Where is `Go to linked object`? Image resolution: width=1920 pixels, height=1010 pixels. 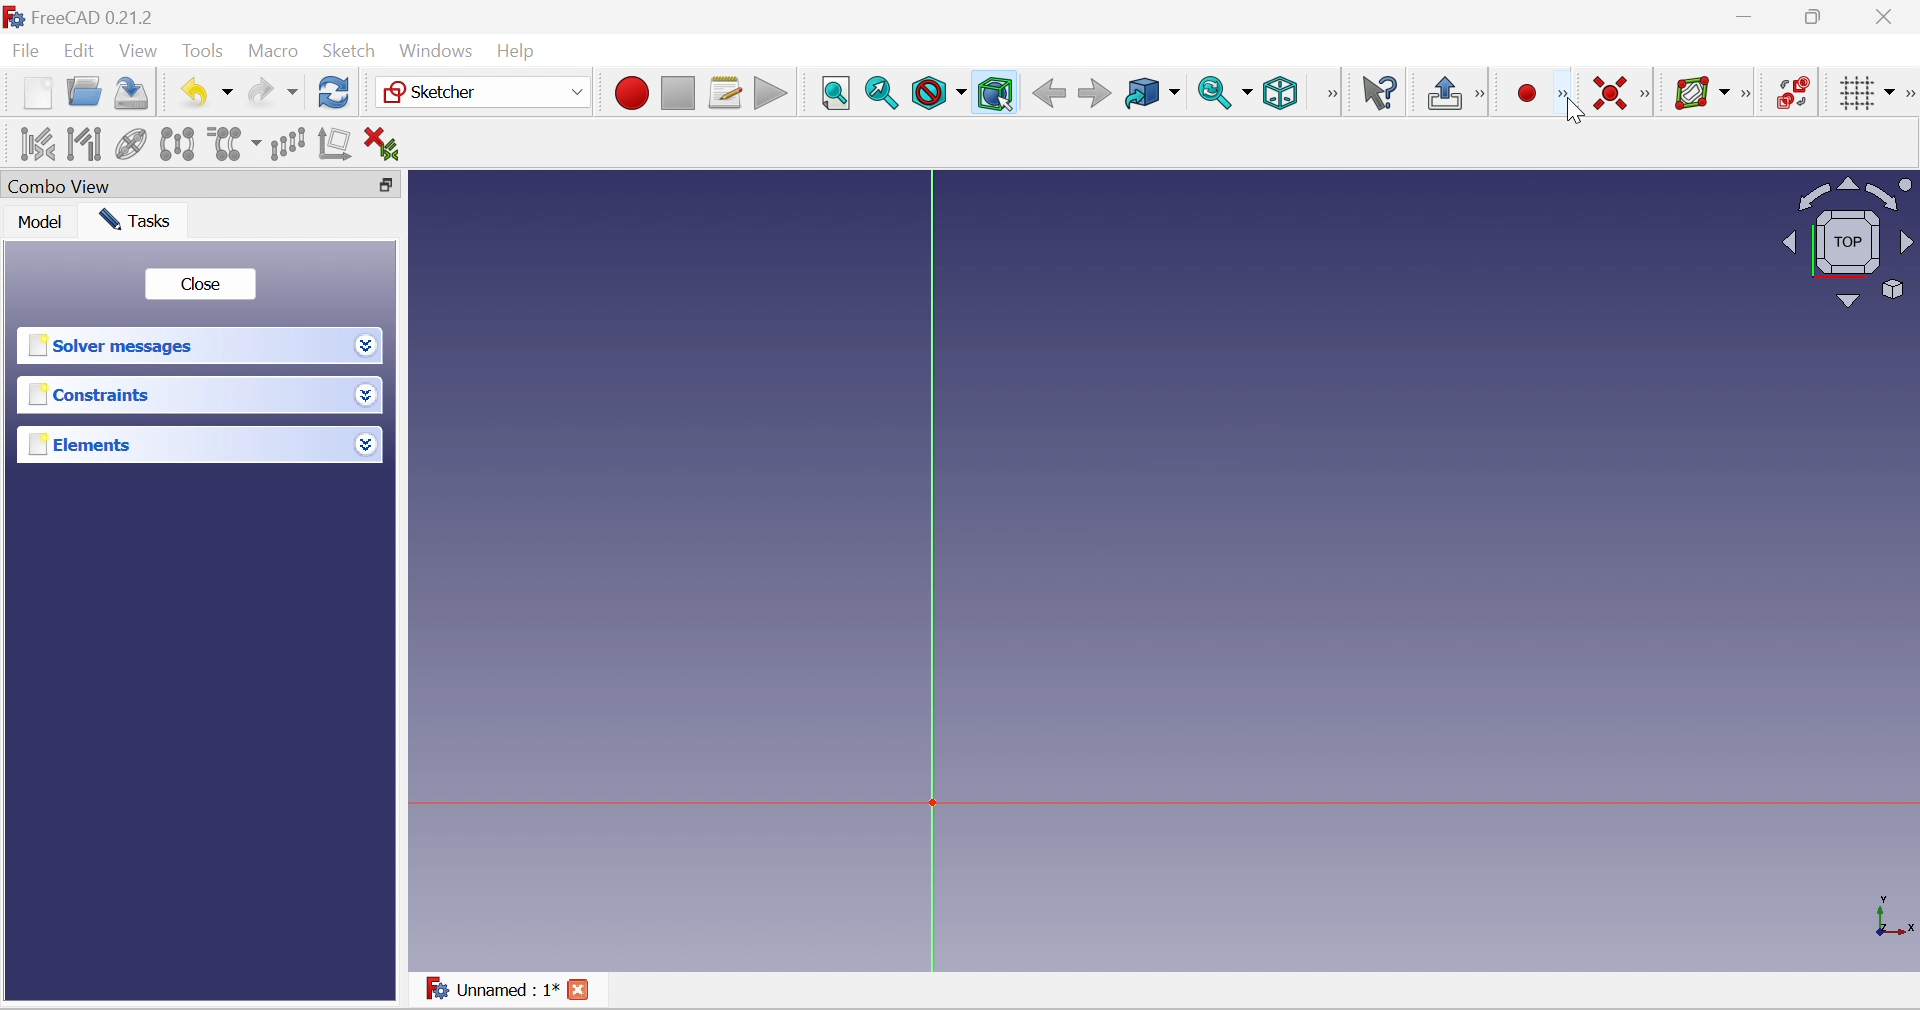 Go to linked object is located at coordinates (1153, 94).